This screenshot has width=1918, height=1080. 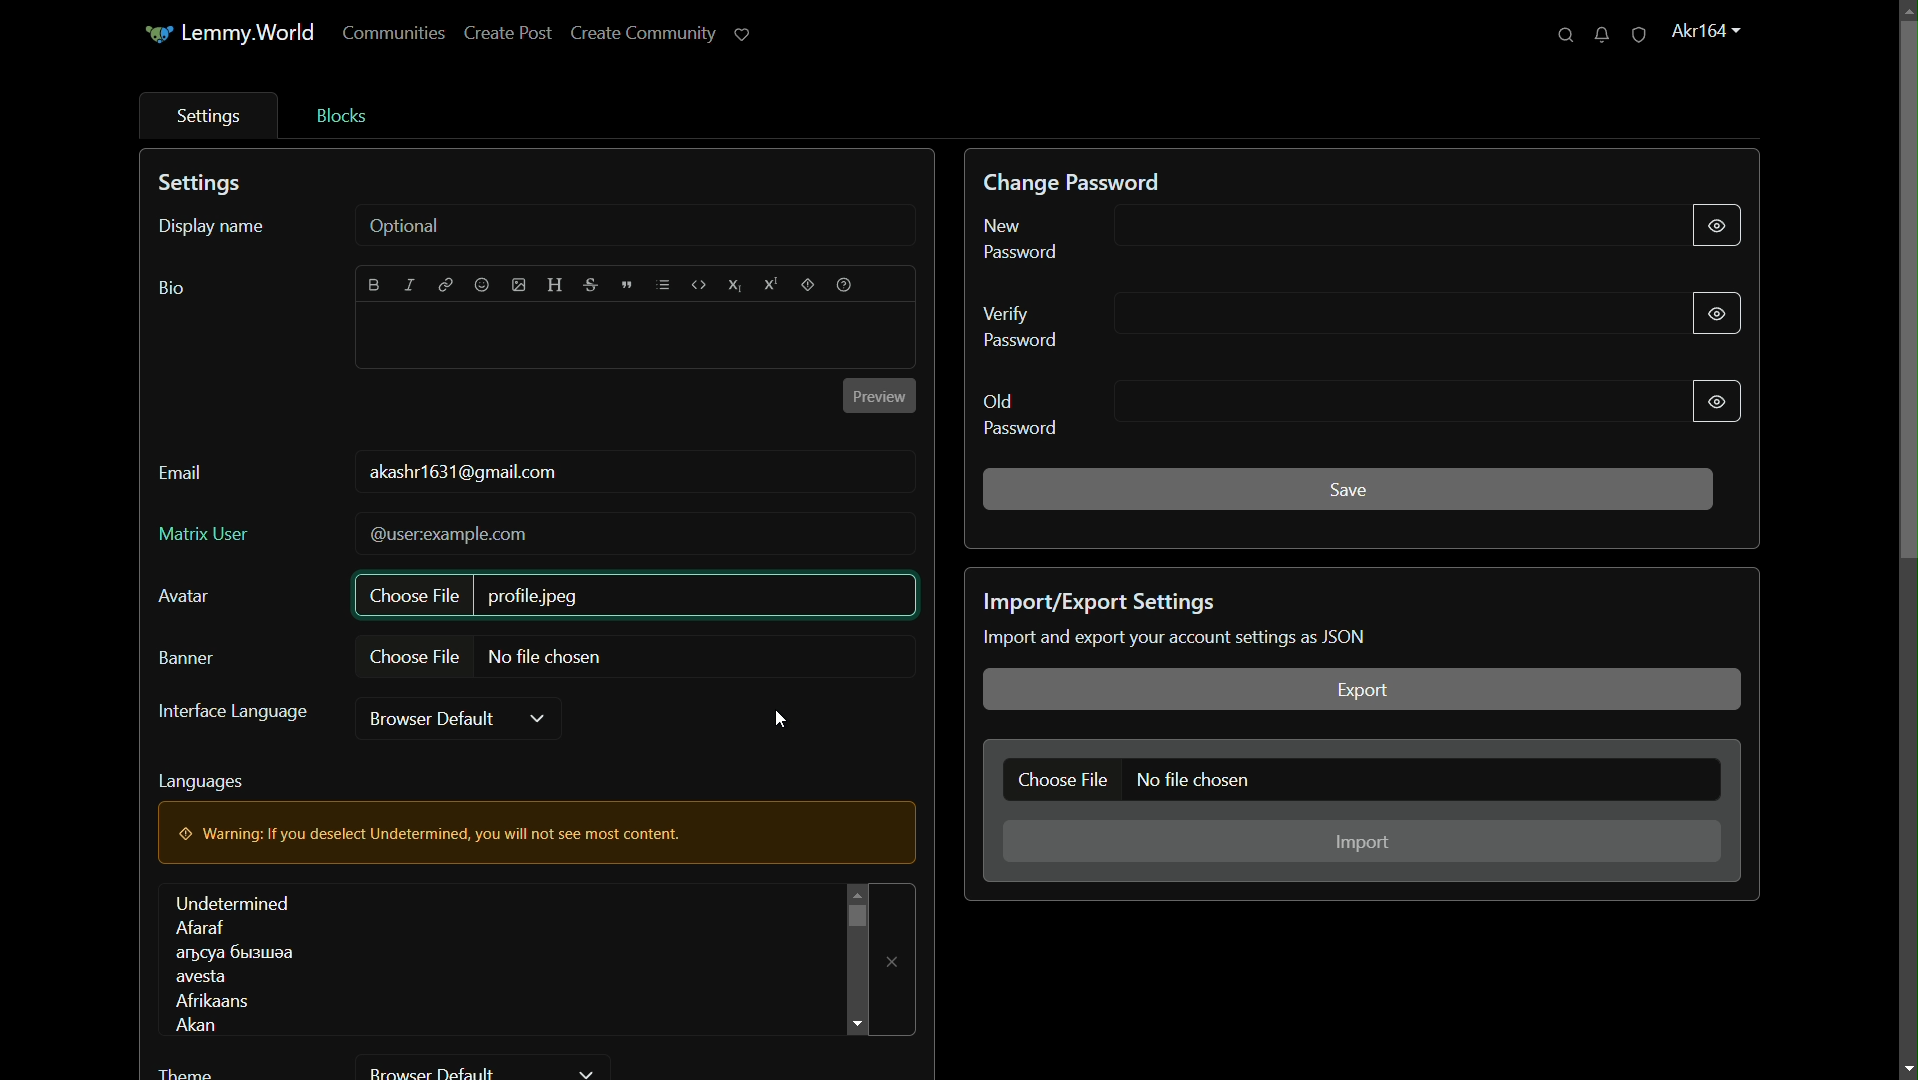 I want to click on @userexample.com, so click(x=451, y=535).